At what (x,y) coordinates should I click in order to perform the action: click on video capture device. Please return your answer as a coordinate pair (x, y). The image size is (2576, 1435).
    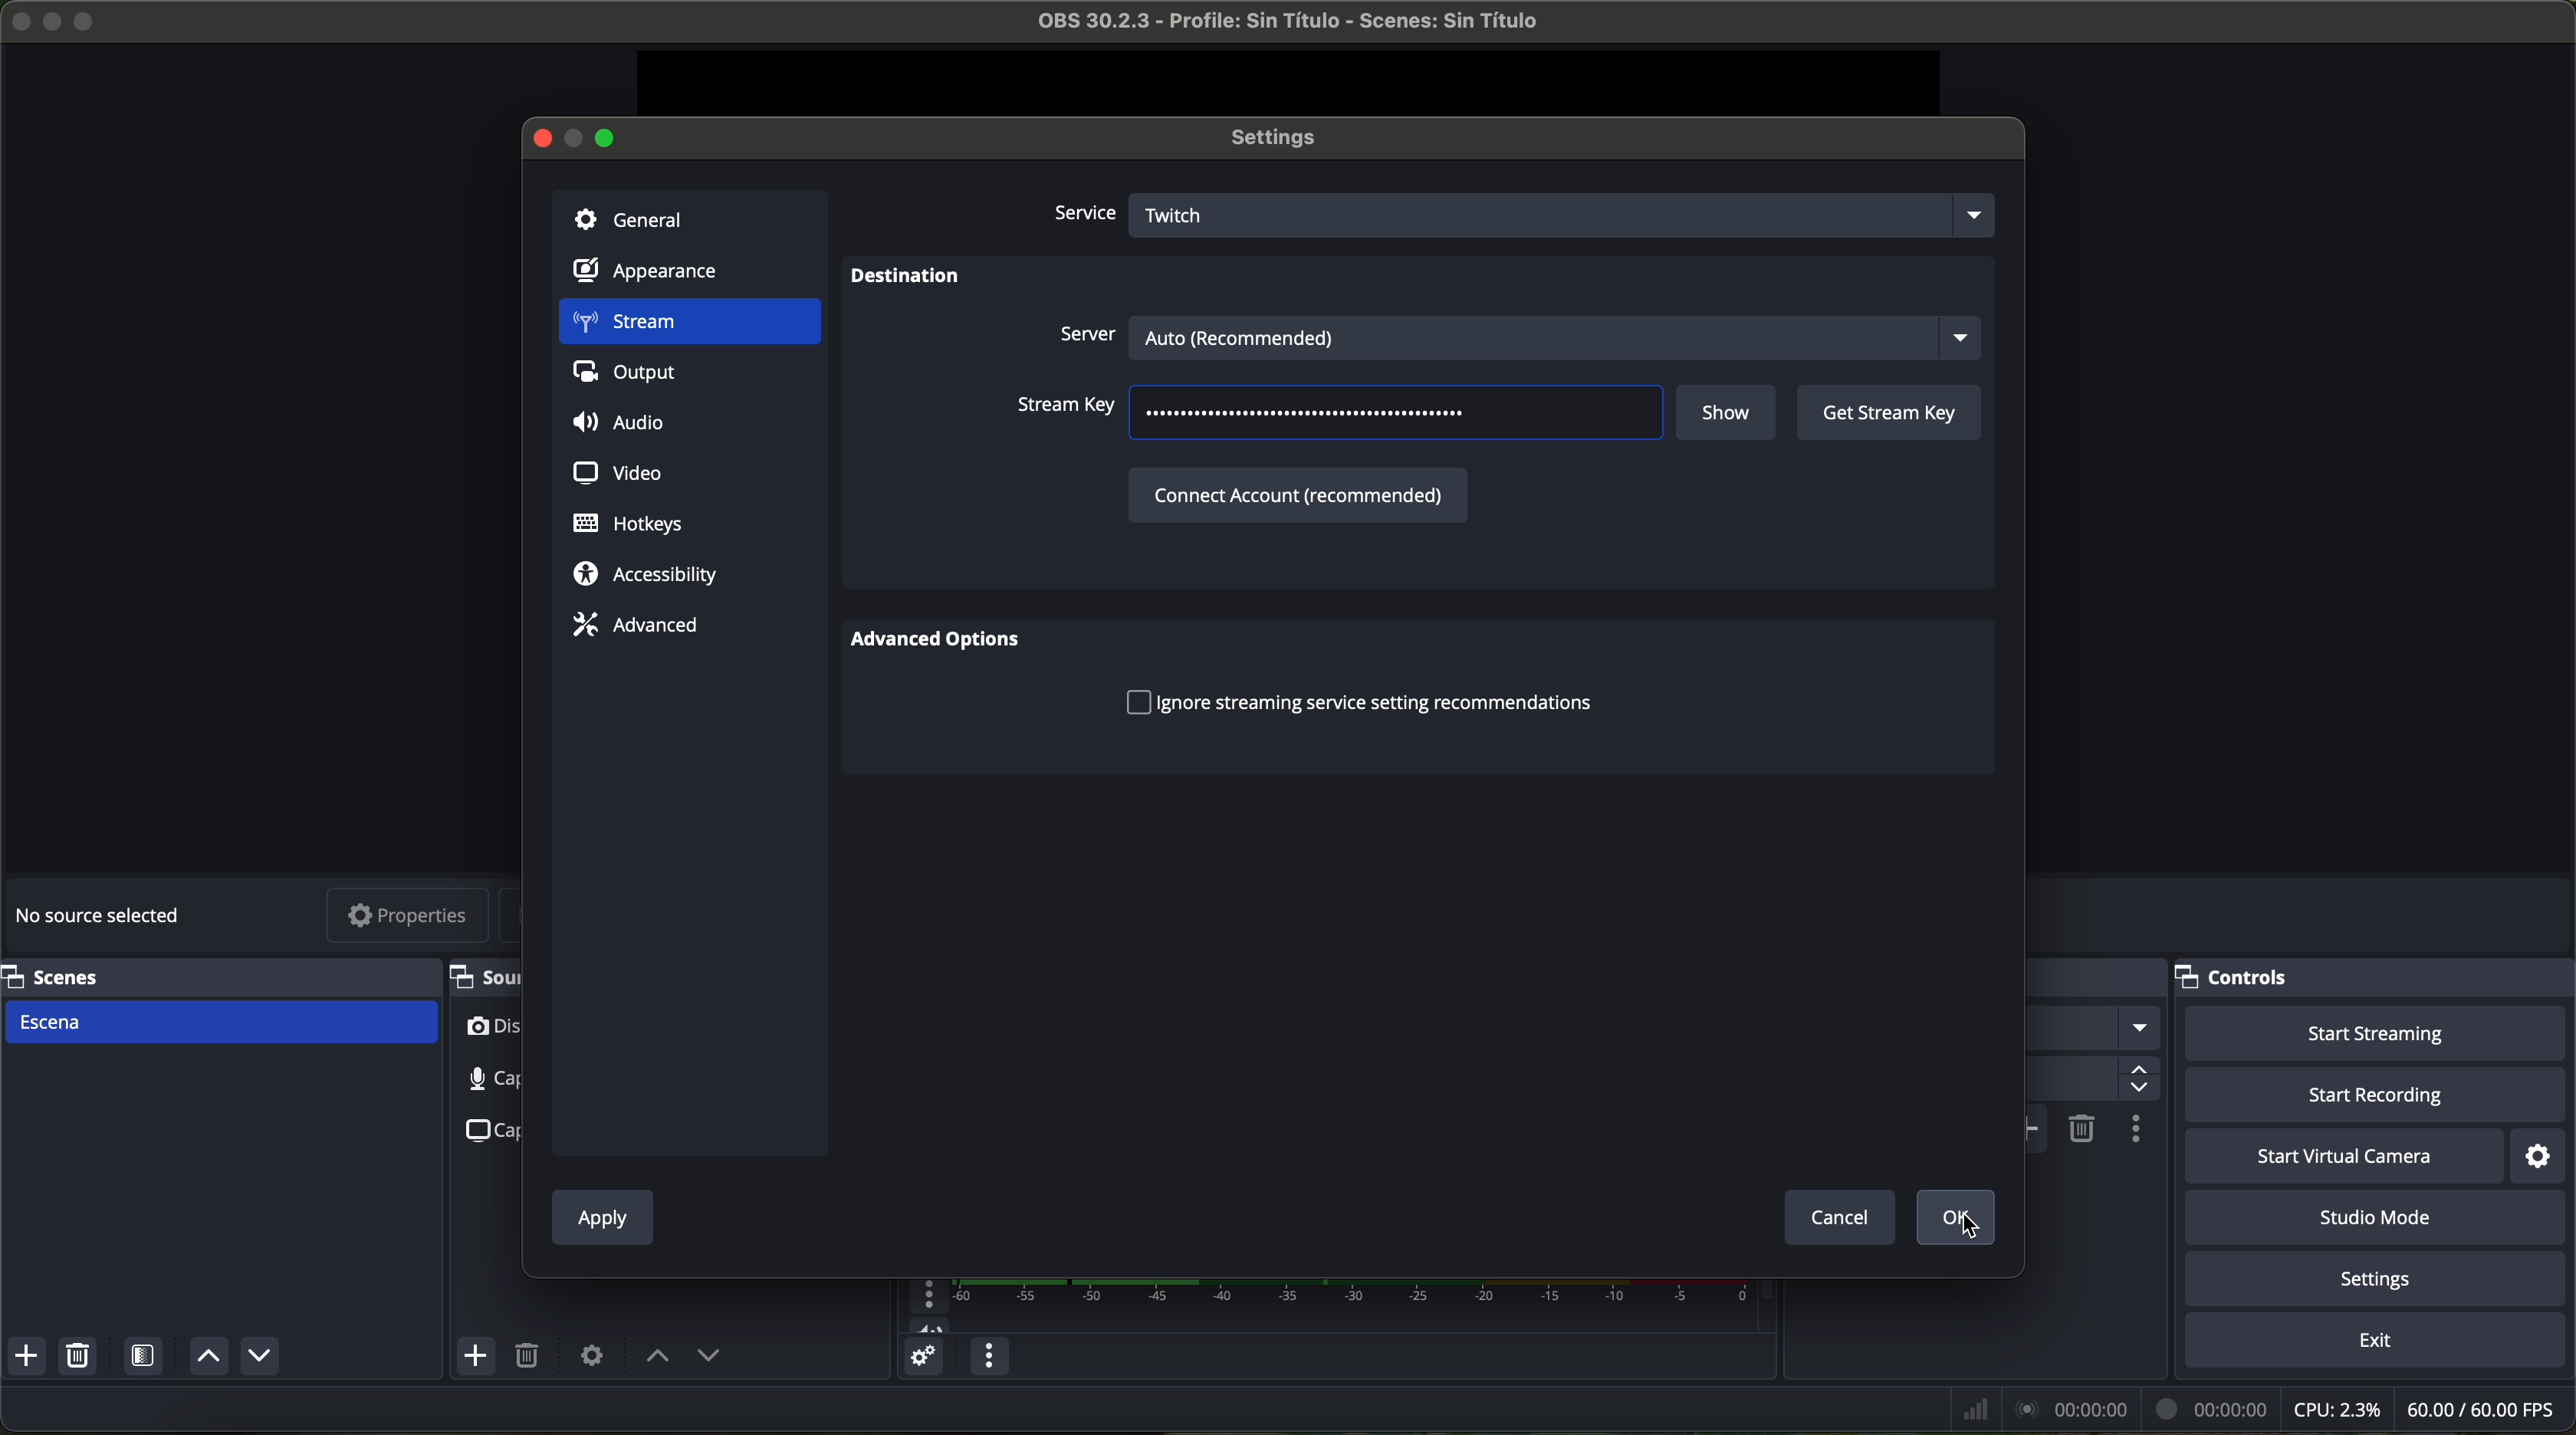
    Looking at the image, I should click on (491, 1031).